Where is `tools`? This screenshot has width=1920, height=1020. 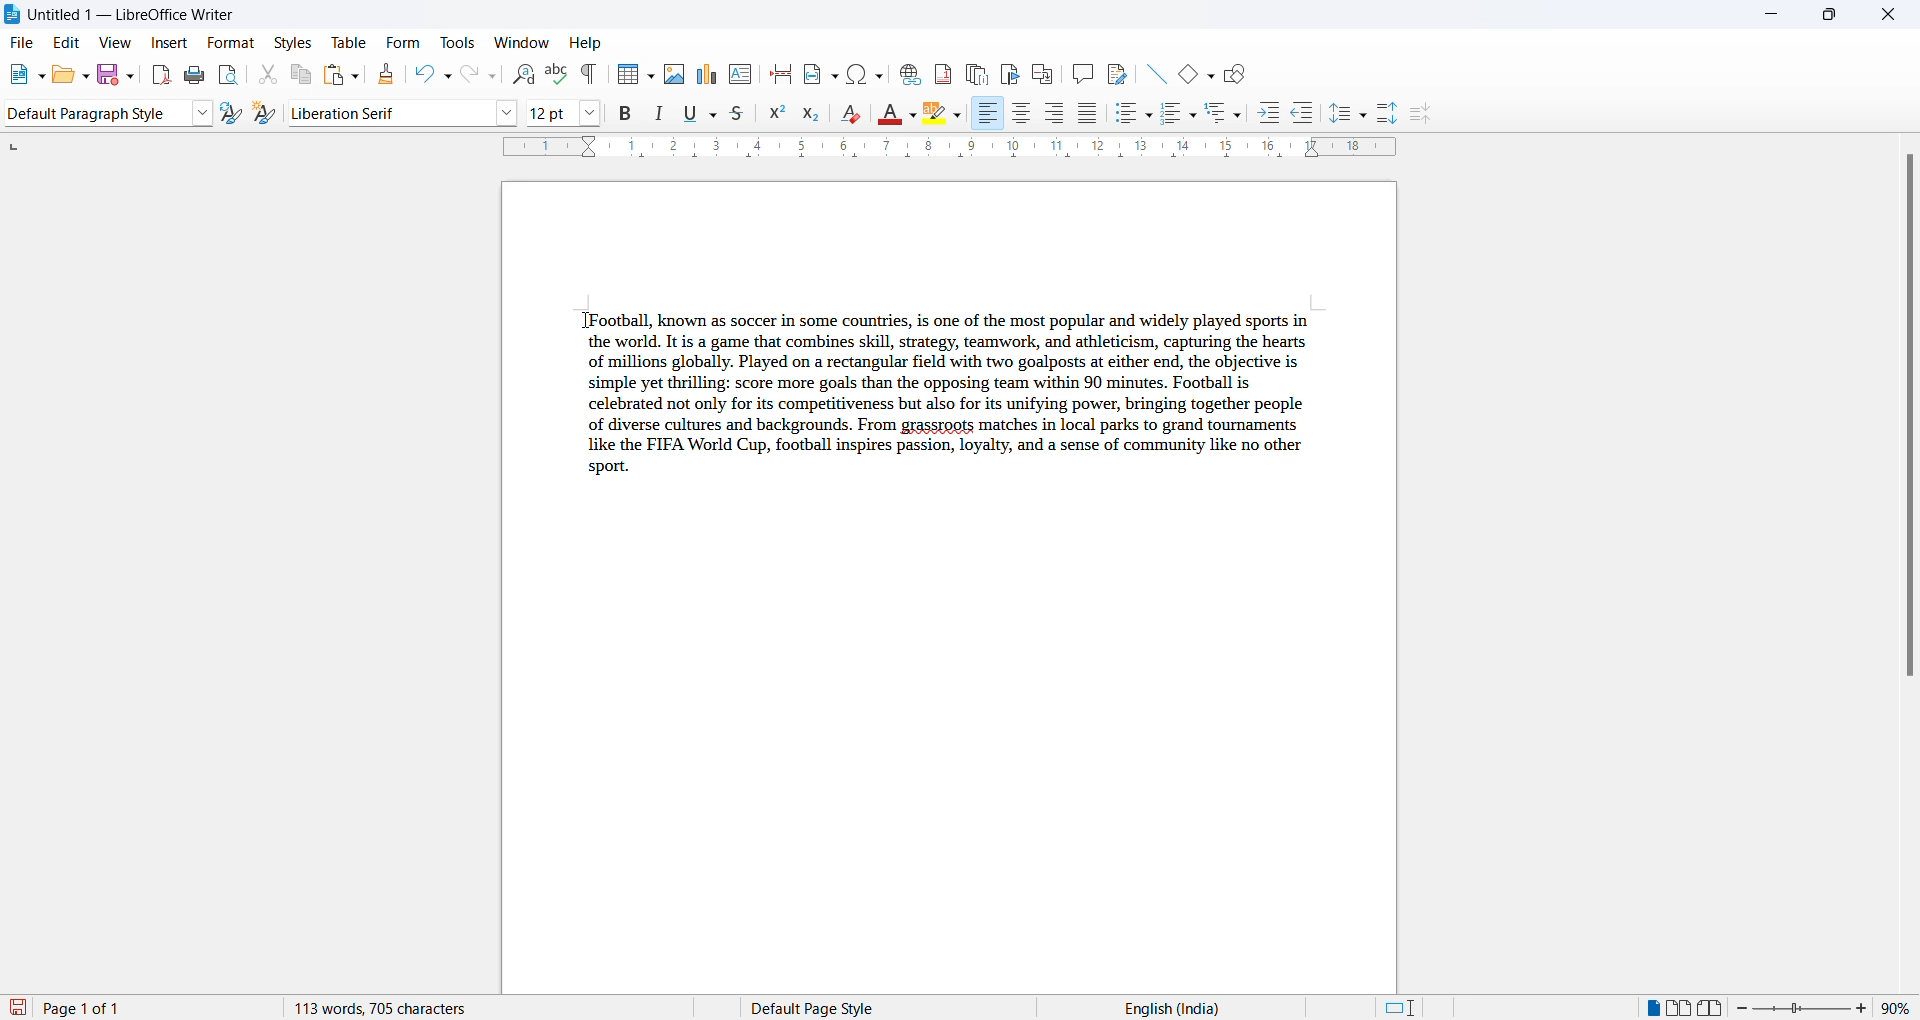
tools is located at coordinates (454, 41).